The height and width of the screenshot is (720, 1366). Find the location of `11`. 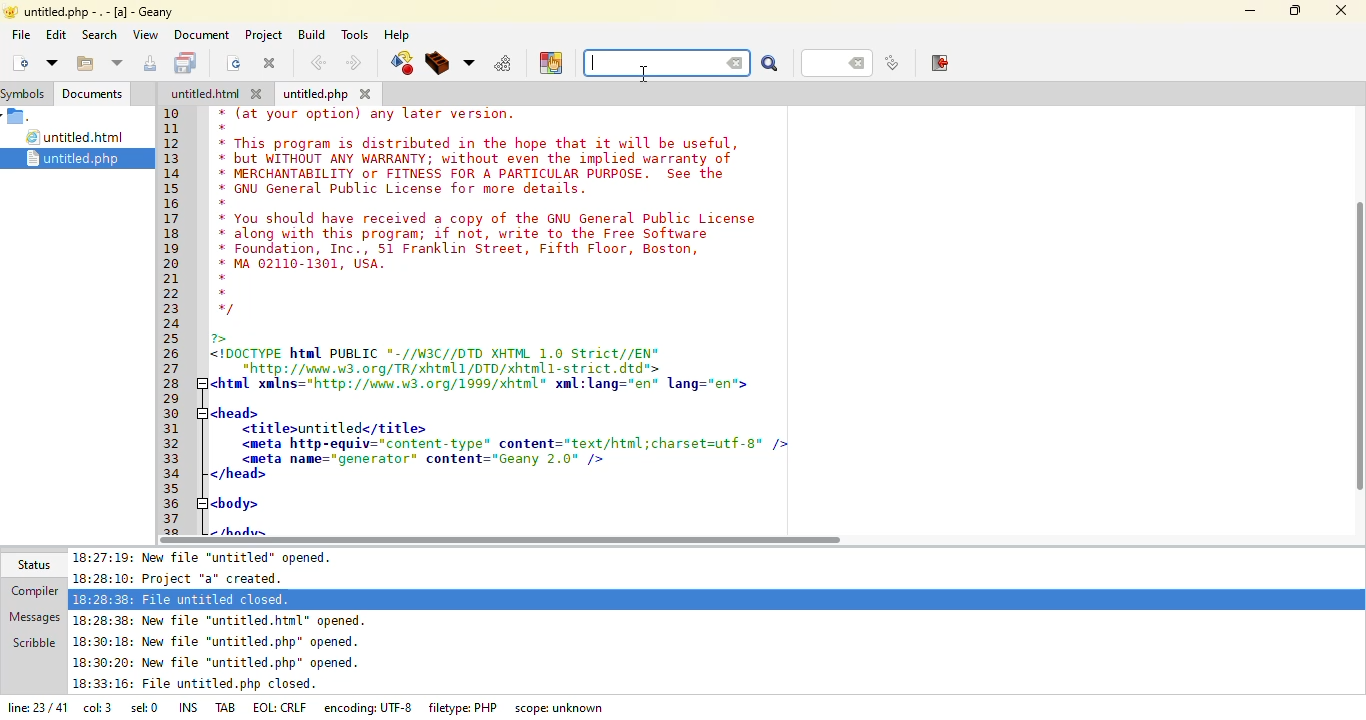

11 is located at coordinates (173, 131).